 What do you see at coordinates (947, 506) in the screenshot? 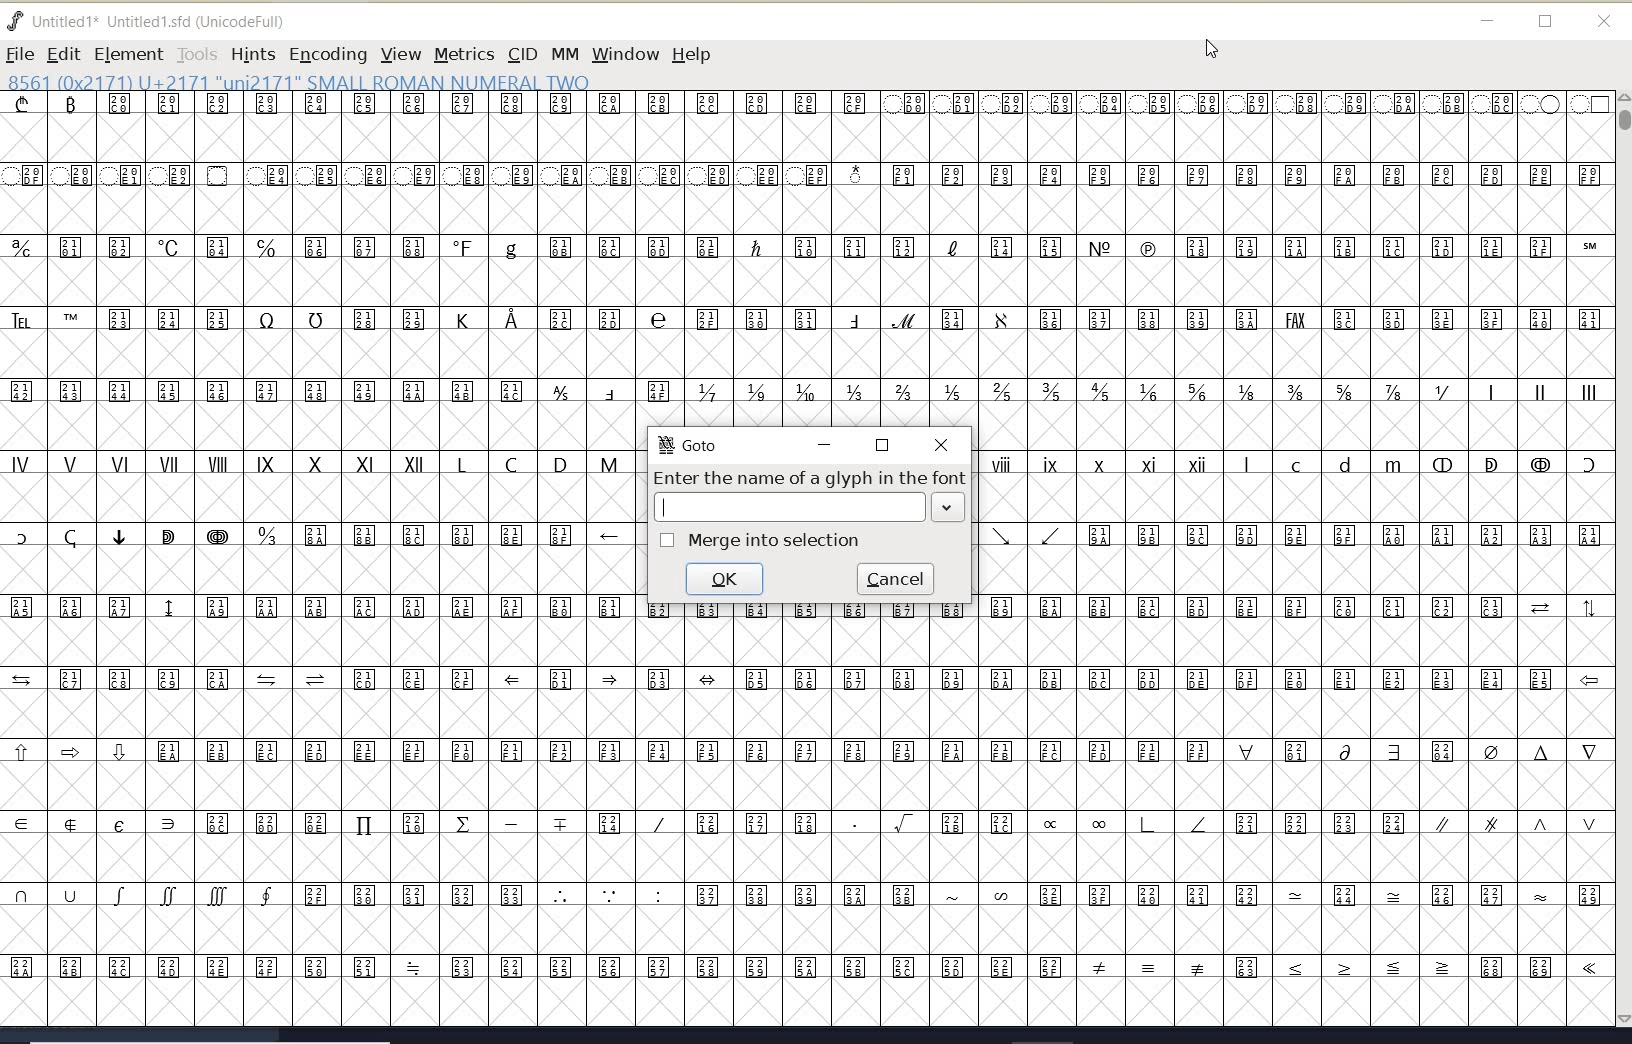
I see `EXPAND` at bounding box center [947, 506].